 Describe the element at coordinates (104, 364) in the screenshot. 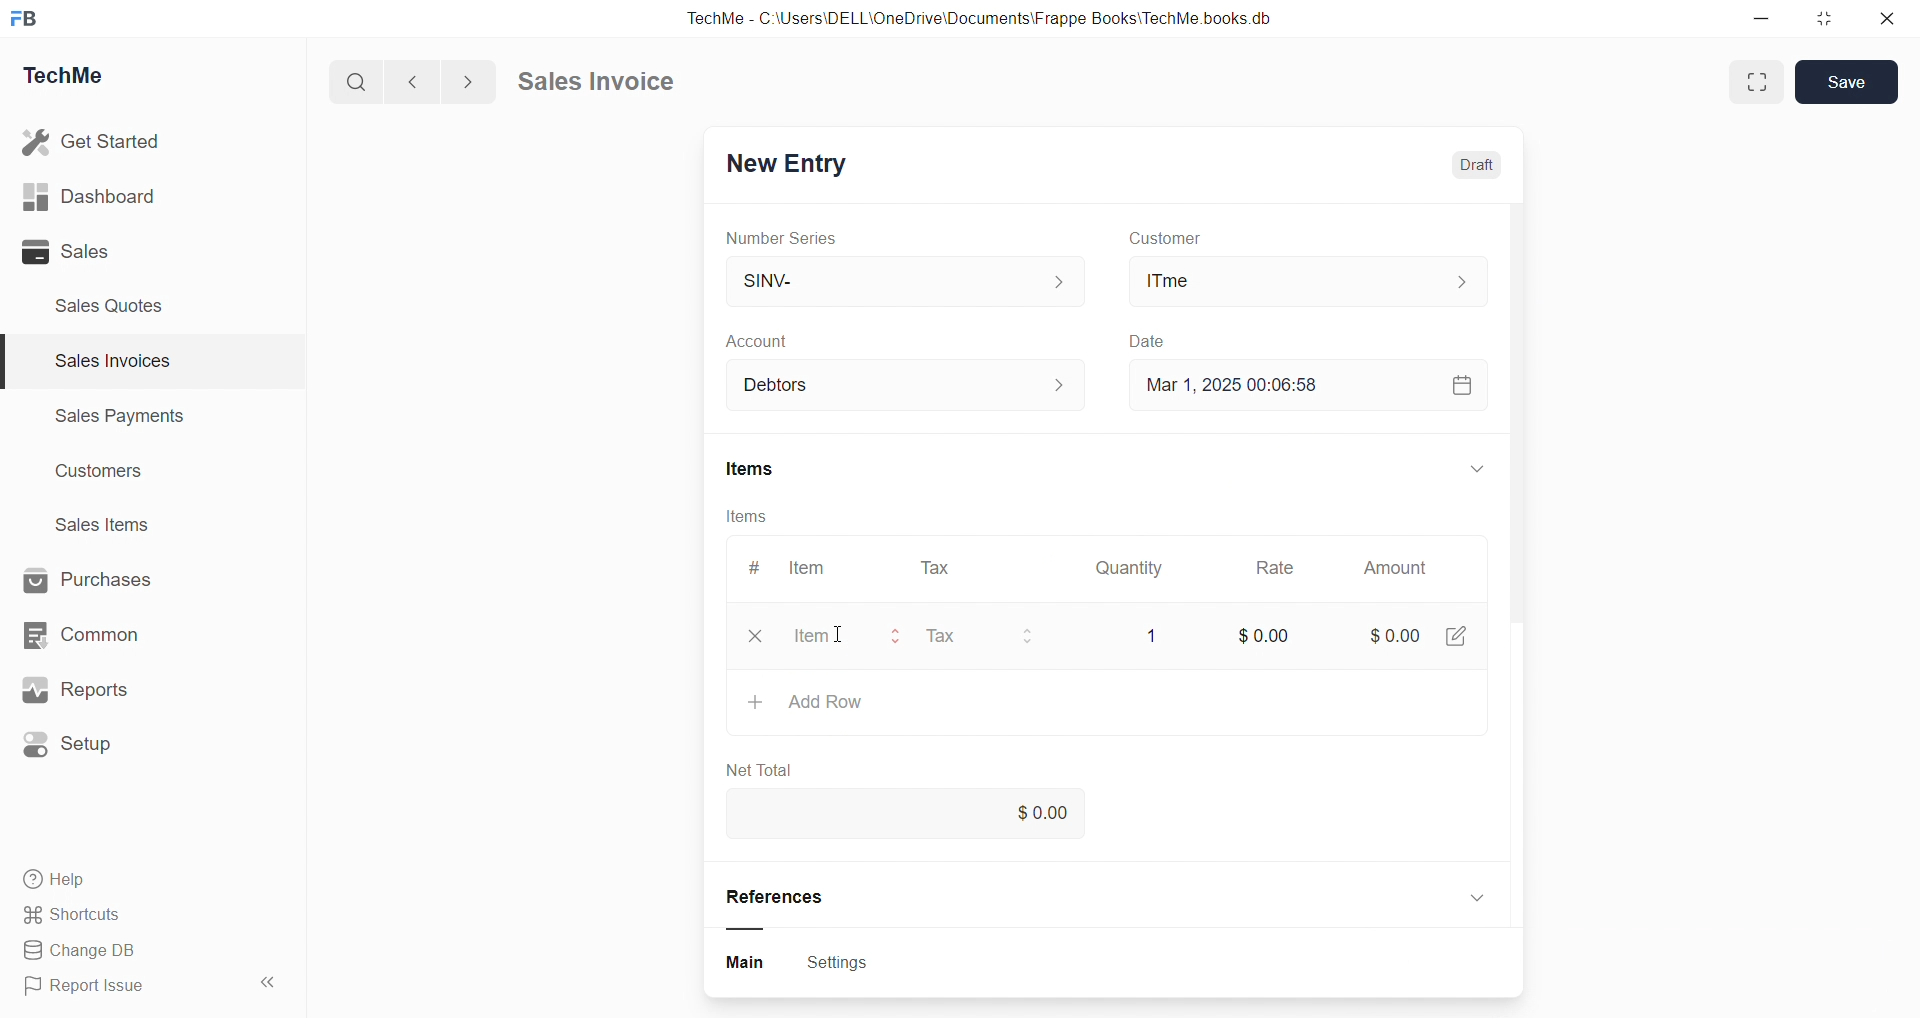

I see `Sales Invoices` at that location.